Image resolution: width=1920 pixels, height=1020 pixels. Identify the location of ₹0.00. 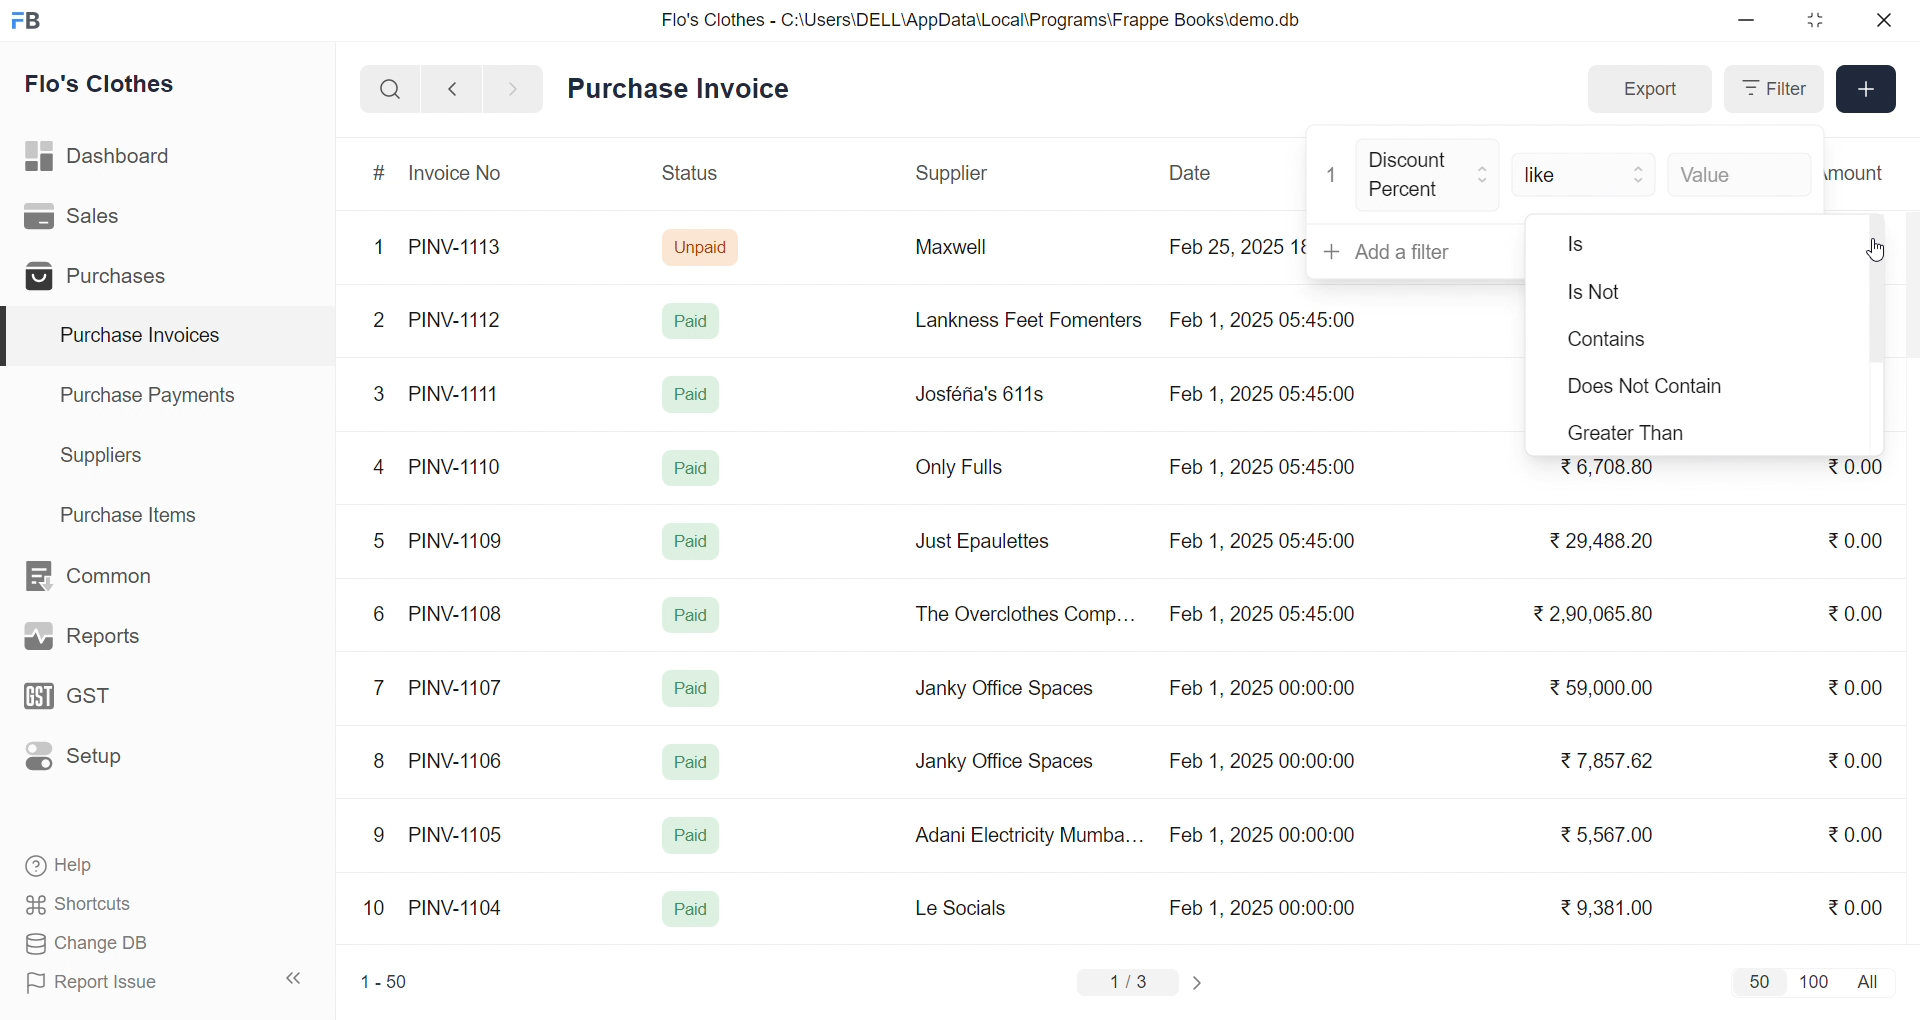
(1855, 760).